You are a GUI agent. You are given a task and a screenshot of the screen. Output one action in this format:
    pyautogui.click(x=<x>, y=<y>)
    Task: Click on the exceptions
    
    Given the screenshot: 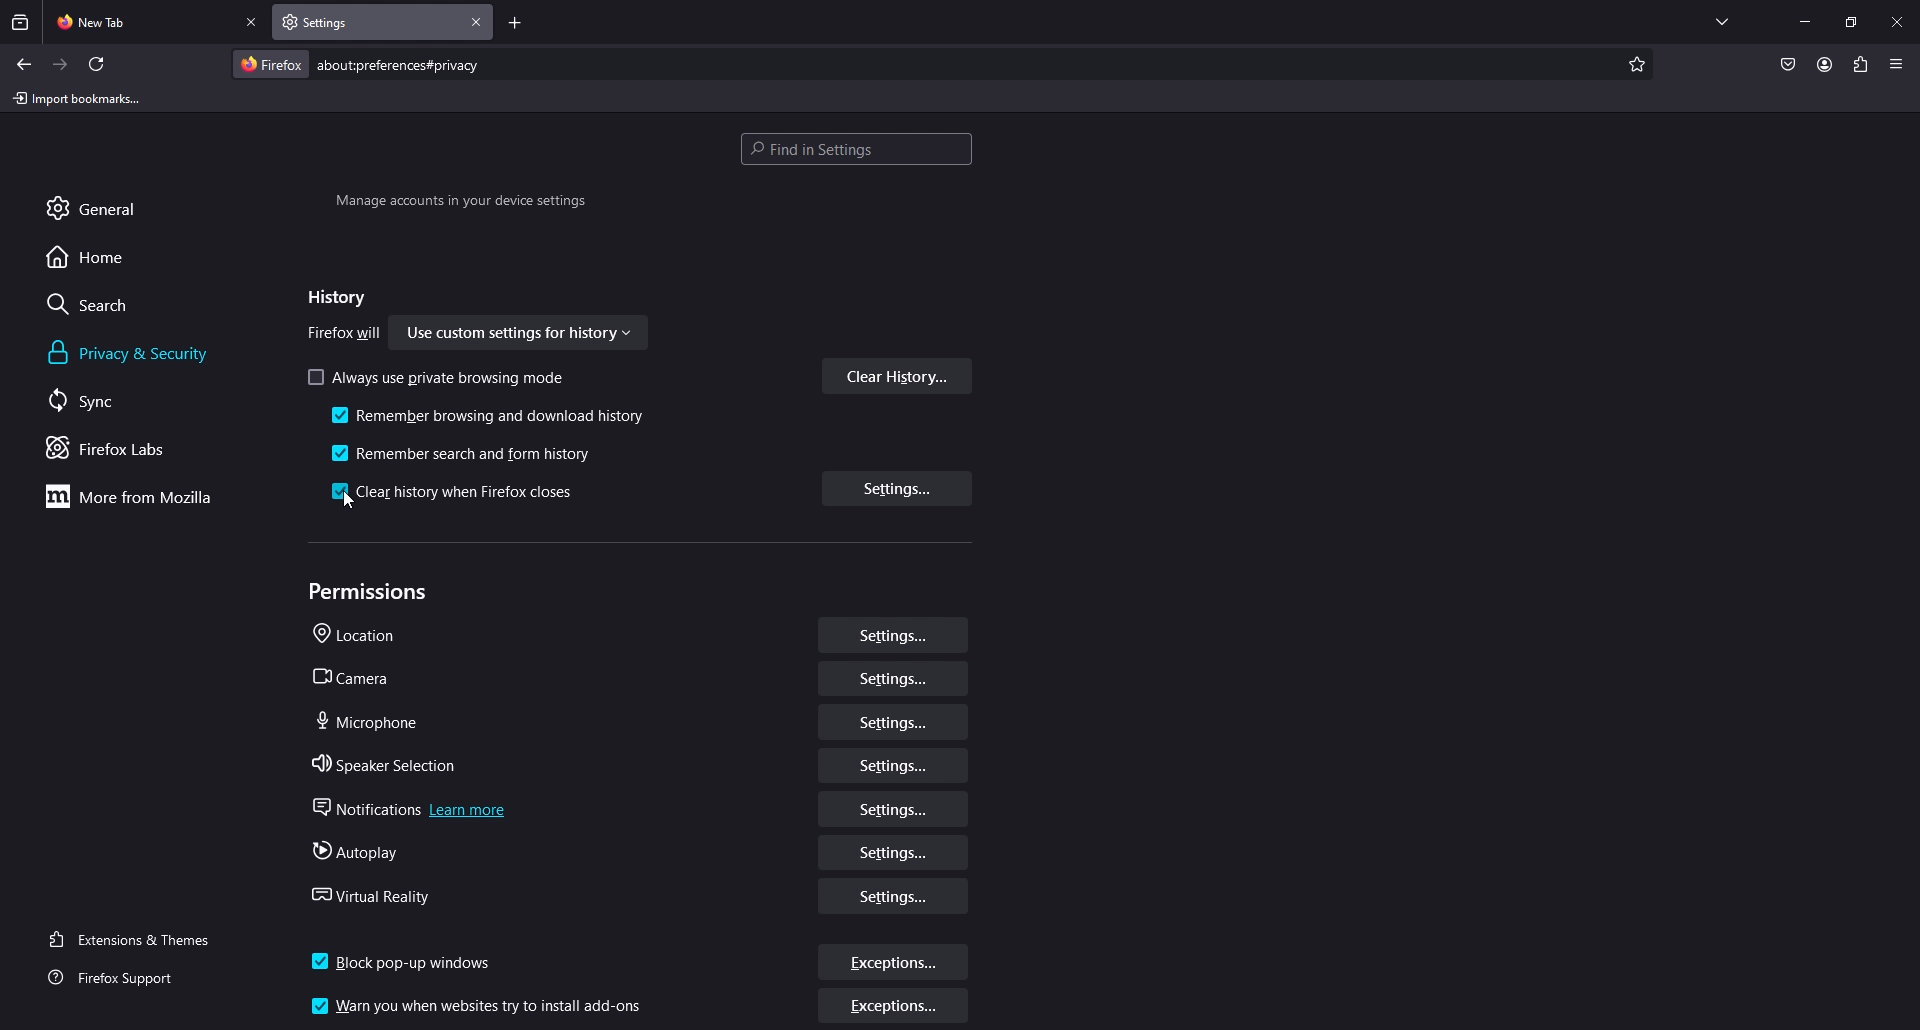 What is the action you would take?
    pyautogui.click(x=895, y=1008)
    